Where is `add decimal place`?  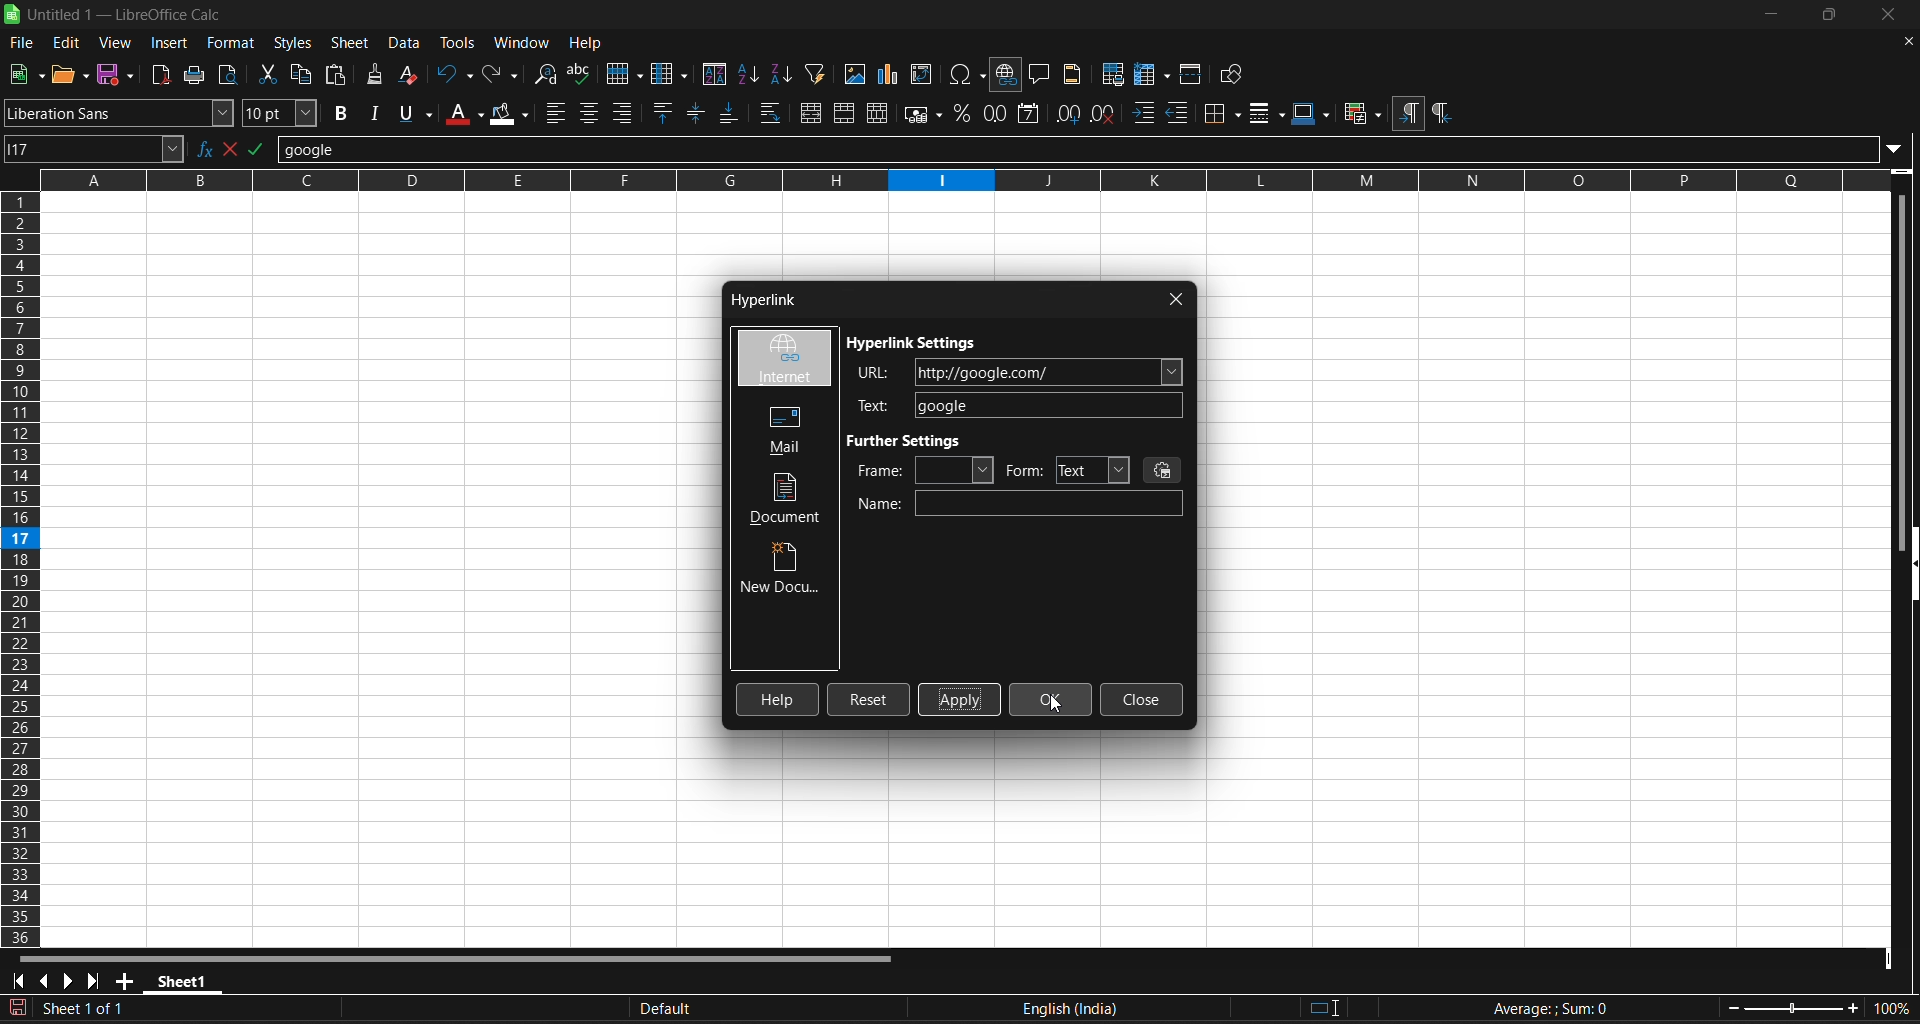 add decimal place is located at coordinates (1066, 113).